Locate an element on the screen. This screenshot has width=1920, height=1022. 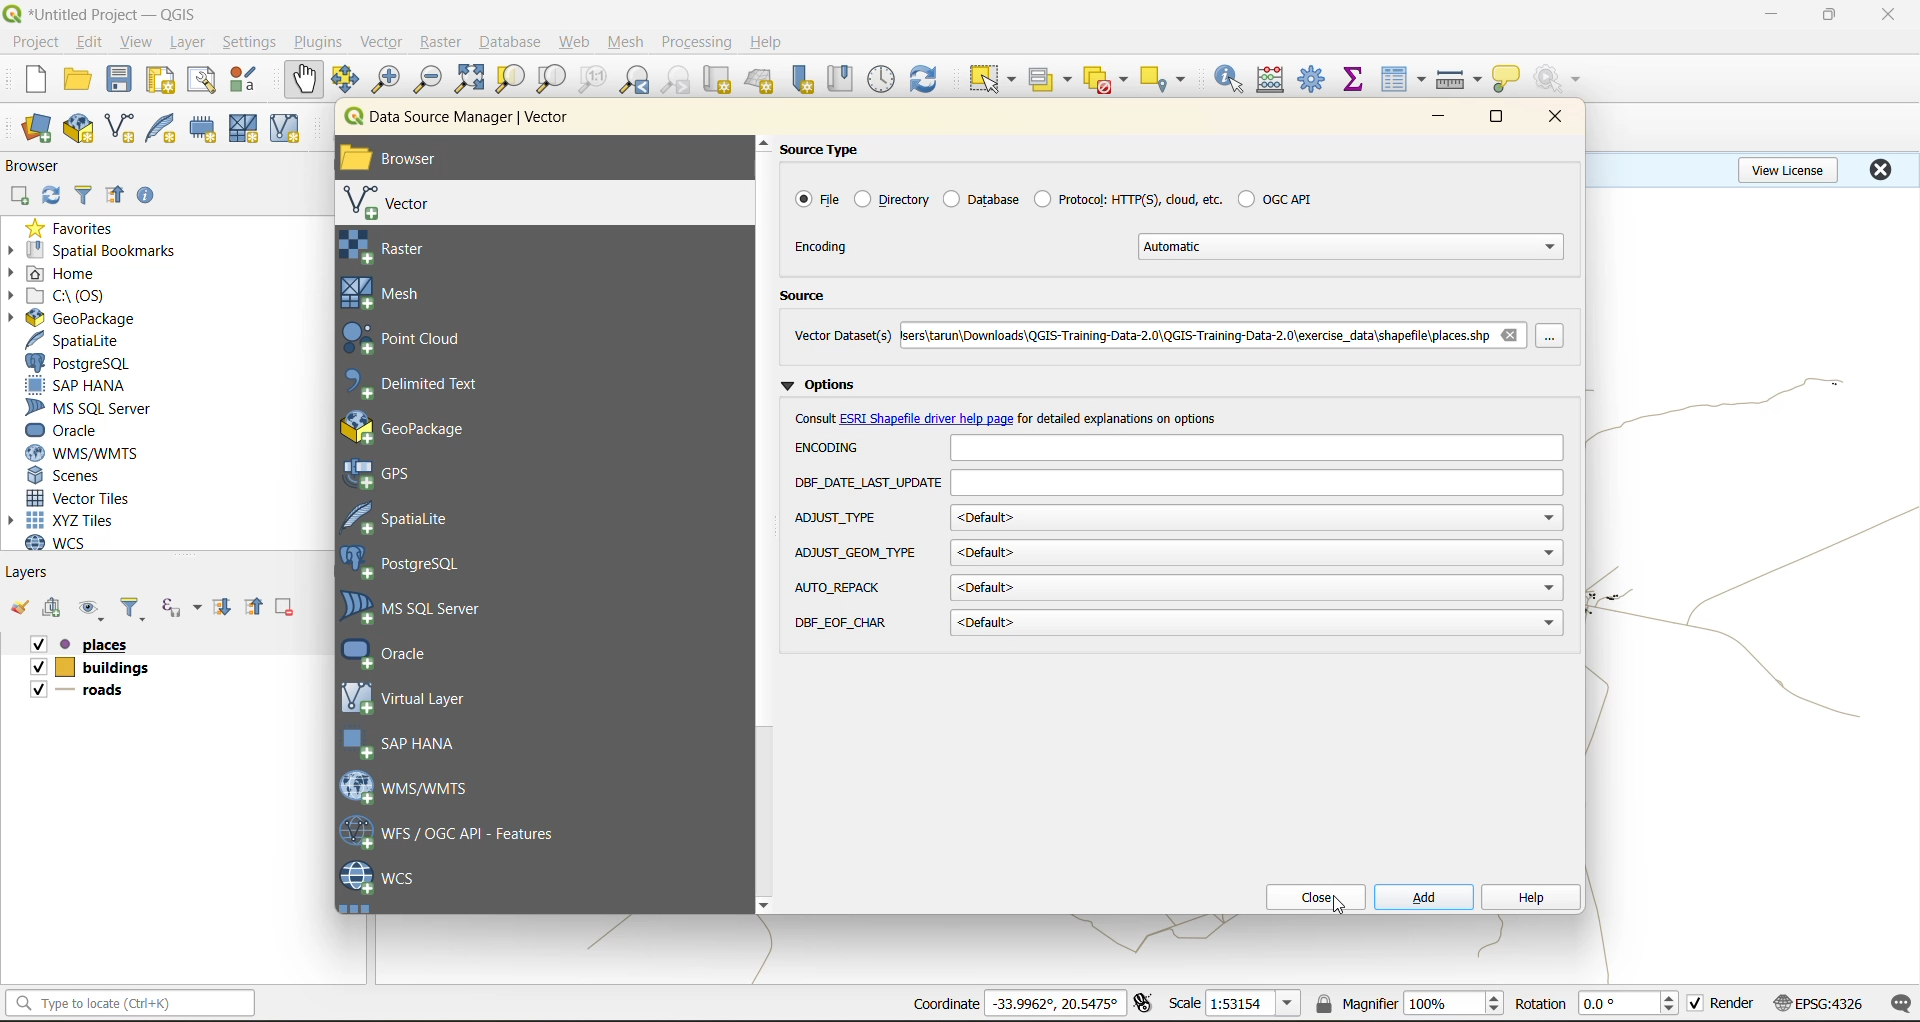
select location is located at coordinates (1169, 77).